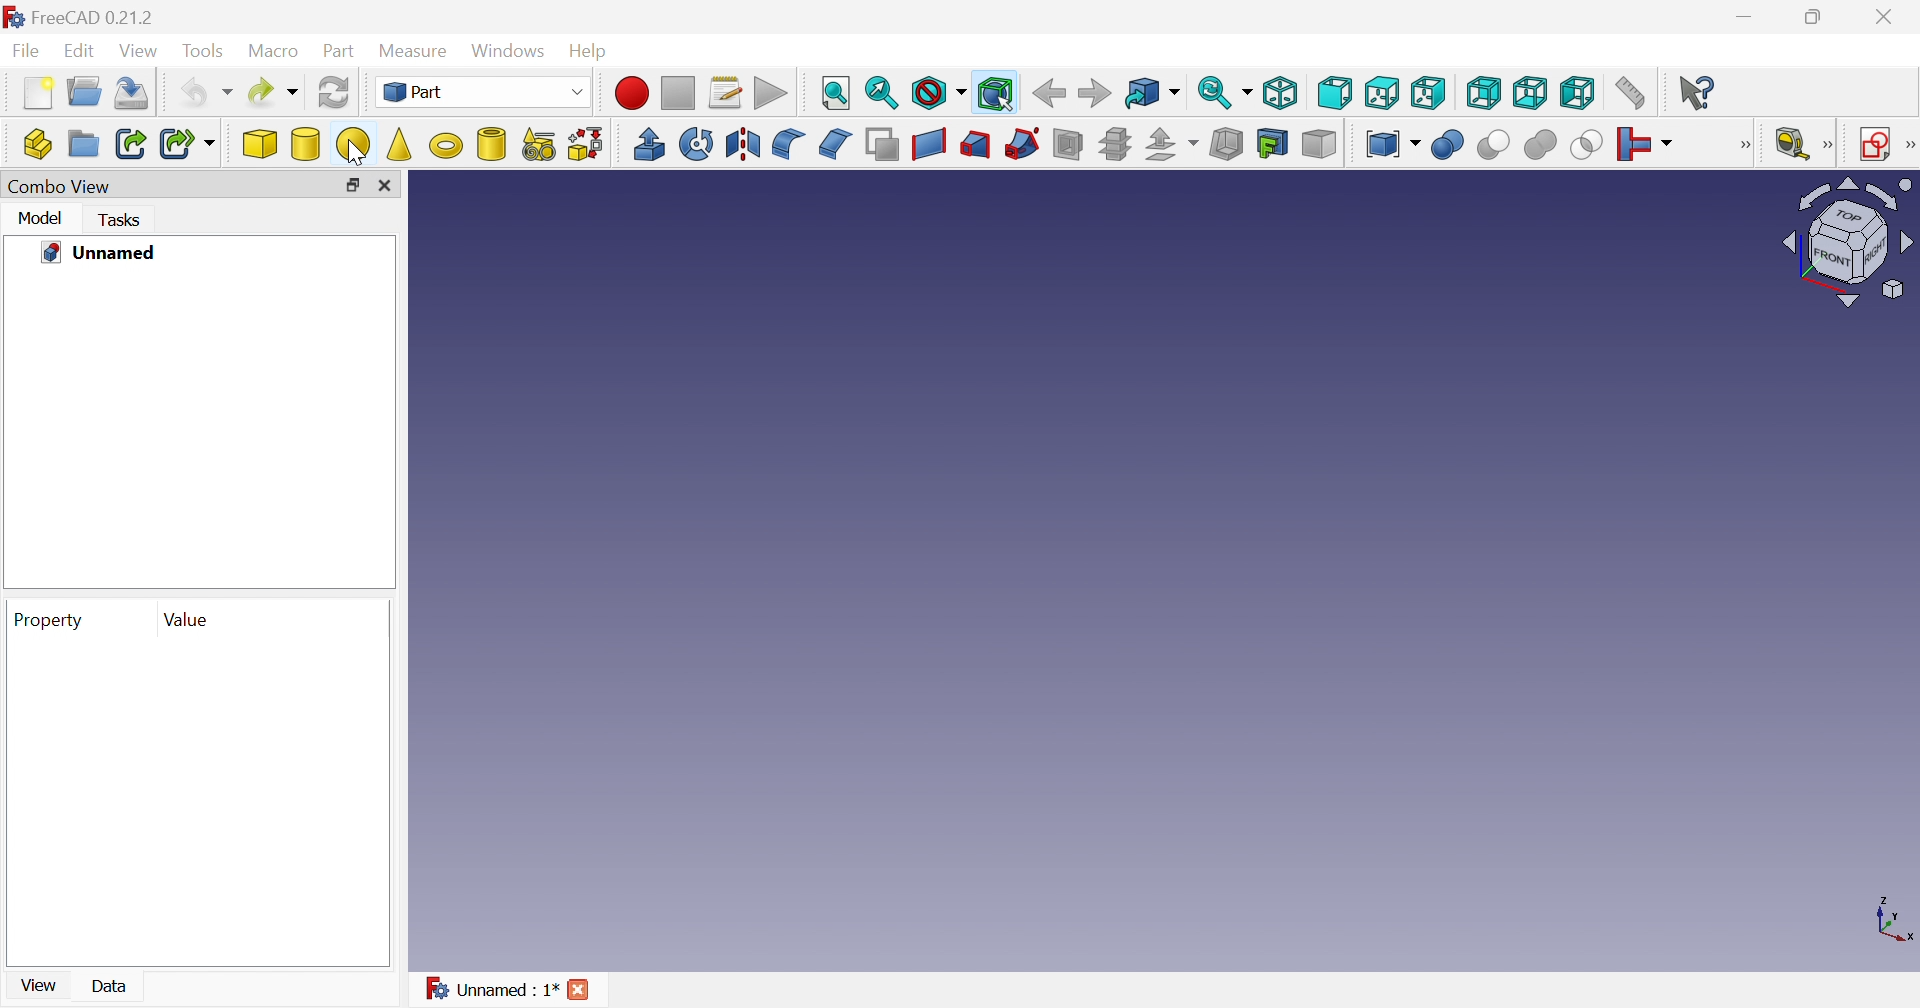 The image size is (1920, 1008). Describe the element at coordinates (1384, 91) in the screenshot. I see `Top` at that location.